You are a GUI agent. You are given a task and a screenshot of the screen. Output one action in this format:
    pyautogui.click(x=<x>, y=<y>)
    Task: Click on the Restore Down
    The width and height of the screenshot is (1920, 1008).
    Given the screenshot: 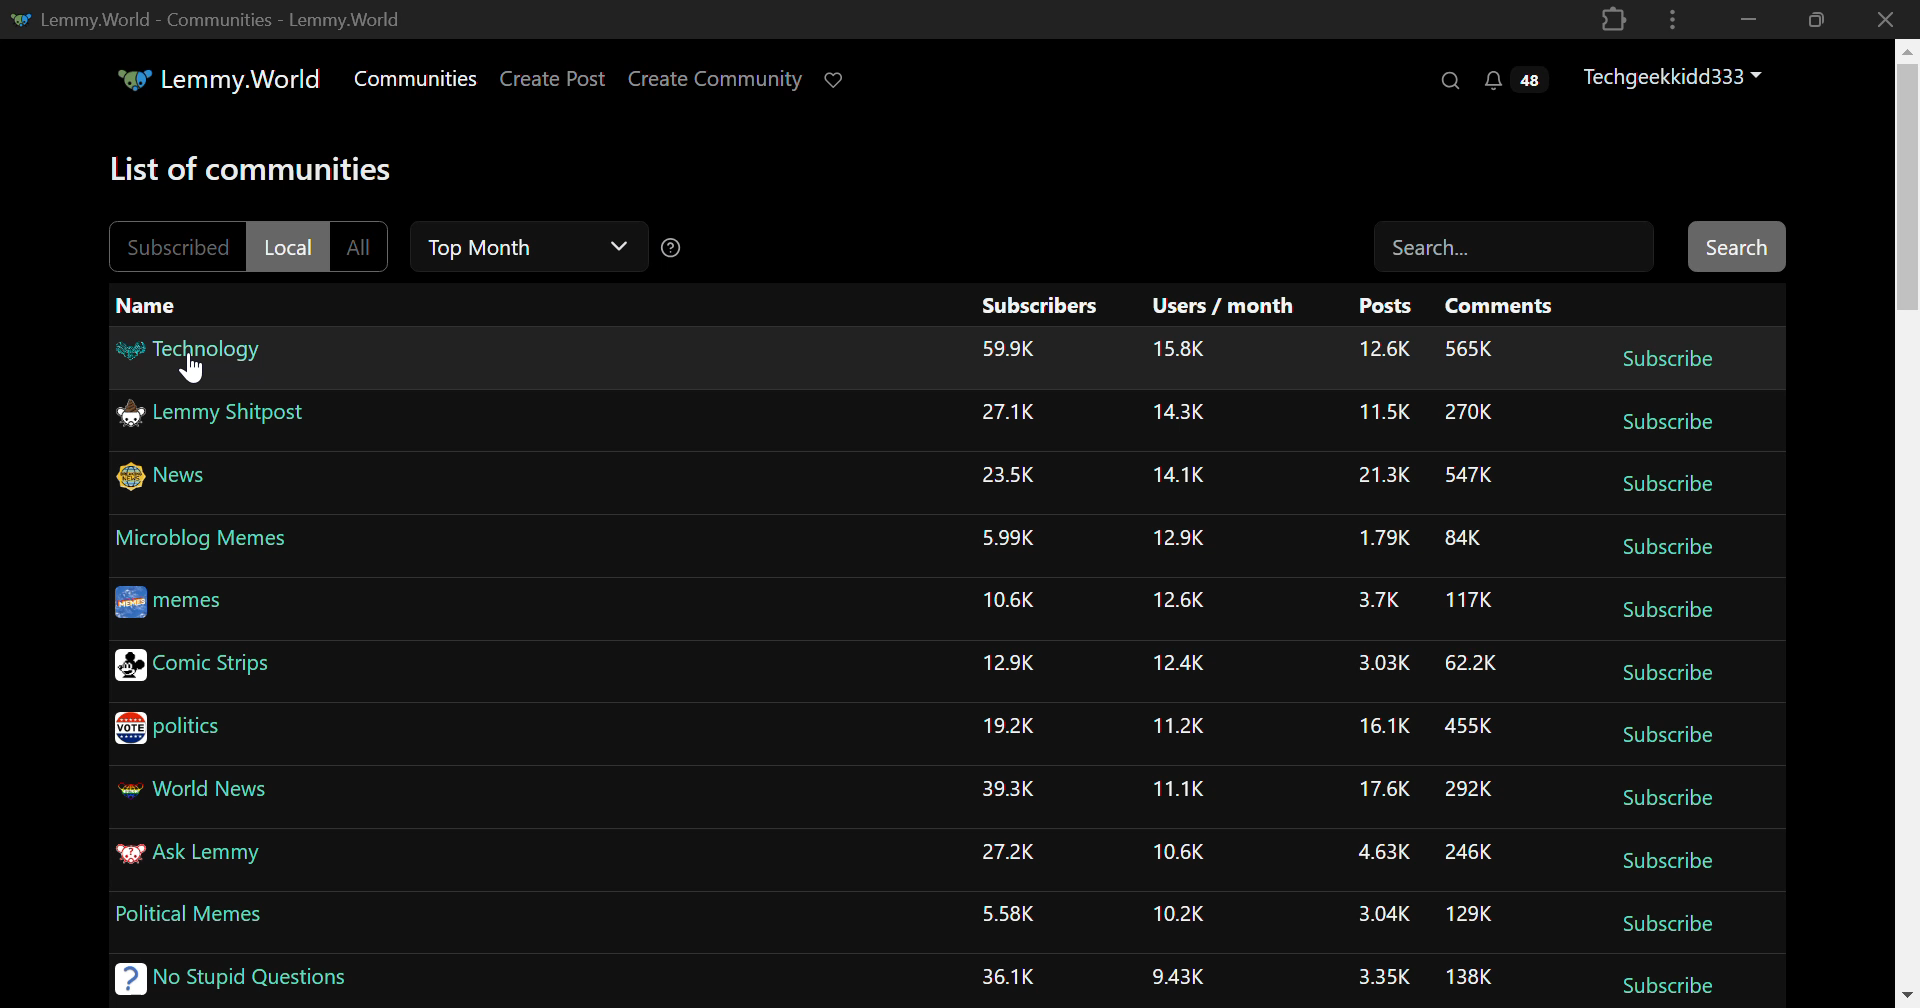 What is the action you would take?
    pyautogui.click(x=1748, y=19)
    